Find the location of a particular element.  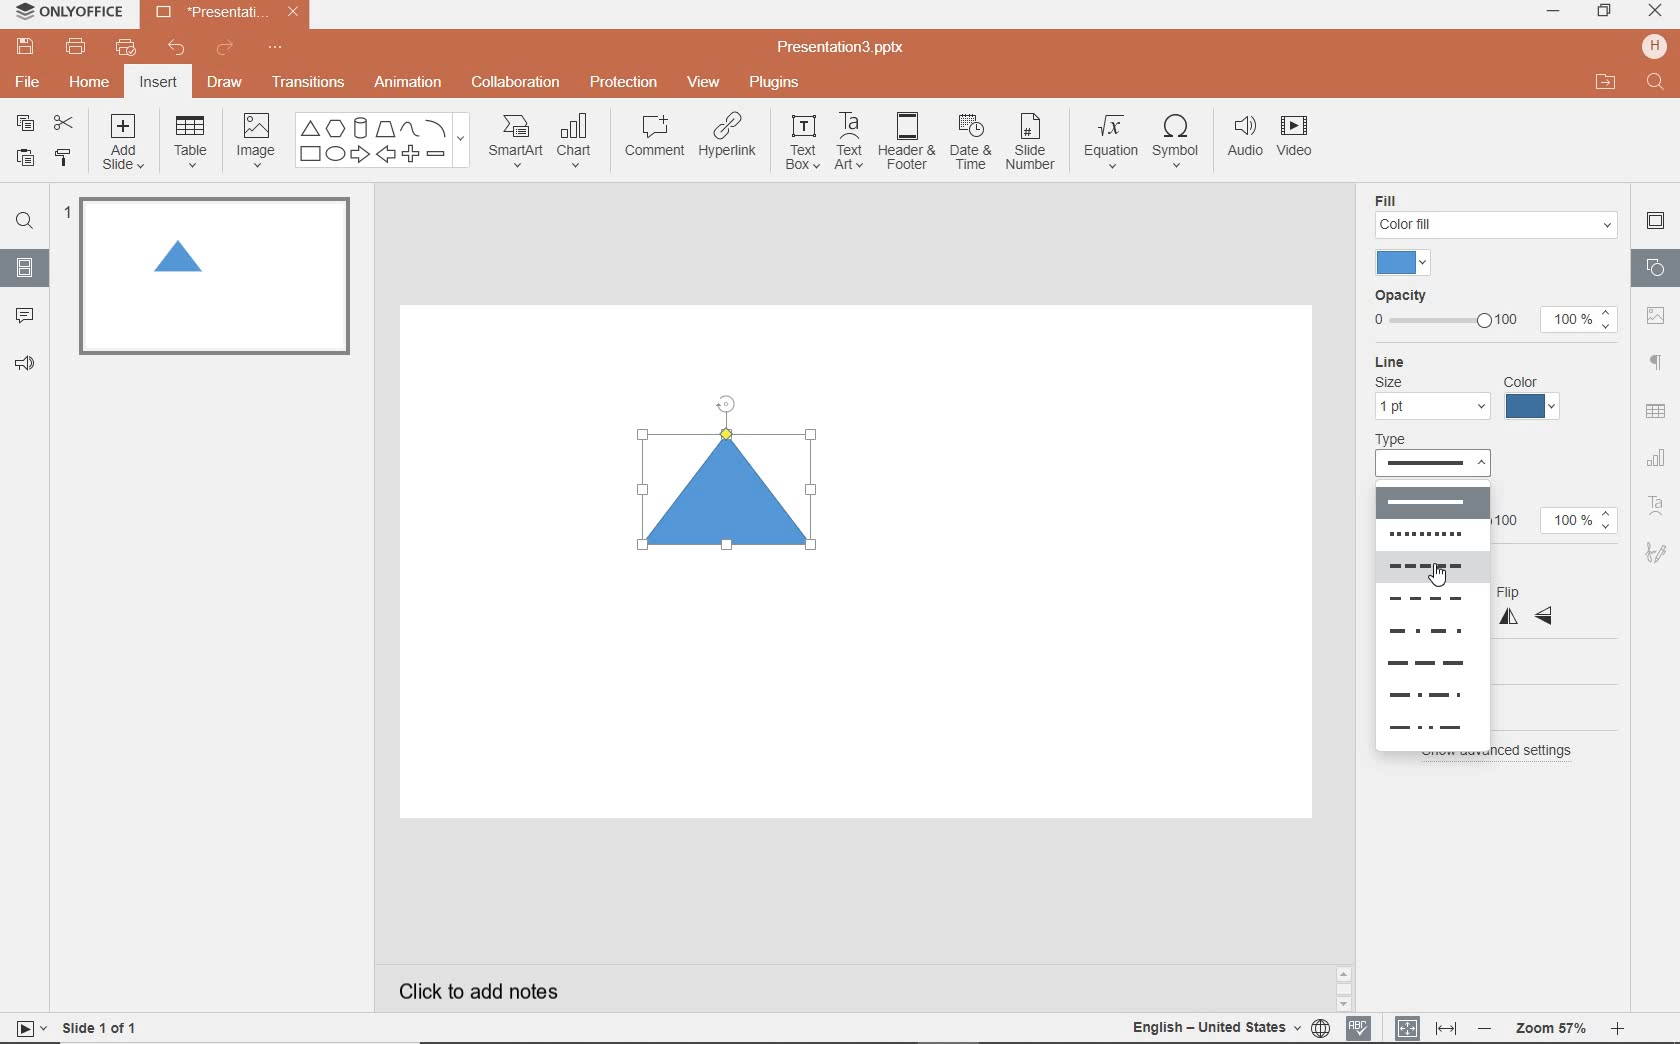

TABLE is located at coordinates (191, 142).